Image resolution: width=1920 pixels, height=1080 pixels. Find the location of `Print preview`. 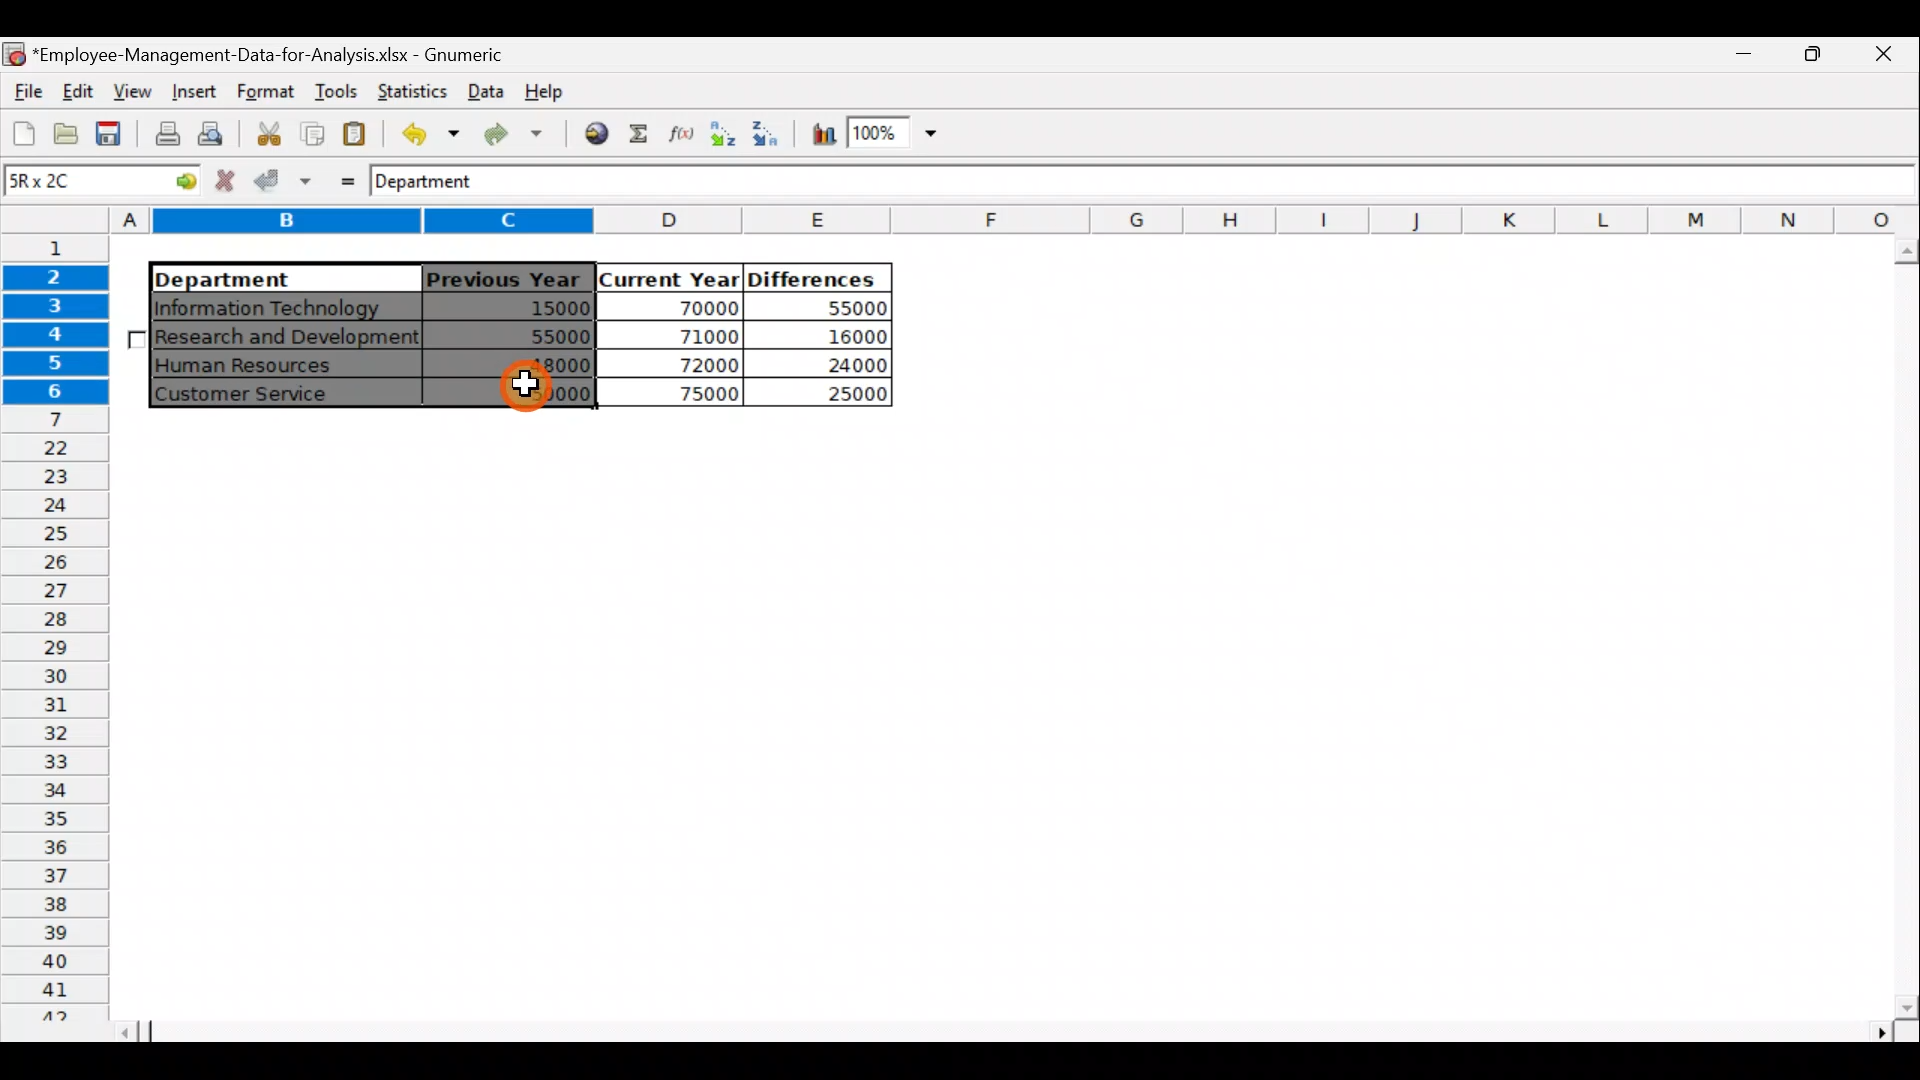

Print preview is located at coordinates (215, 133).